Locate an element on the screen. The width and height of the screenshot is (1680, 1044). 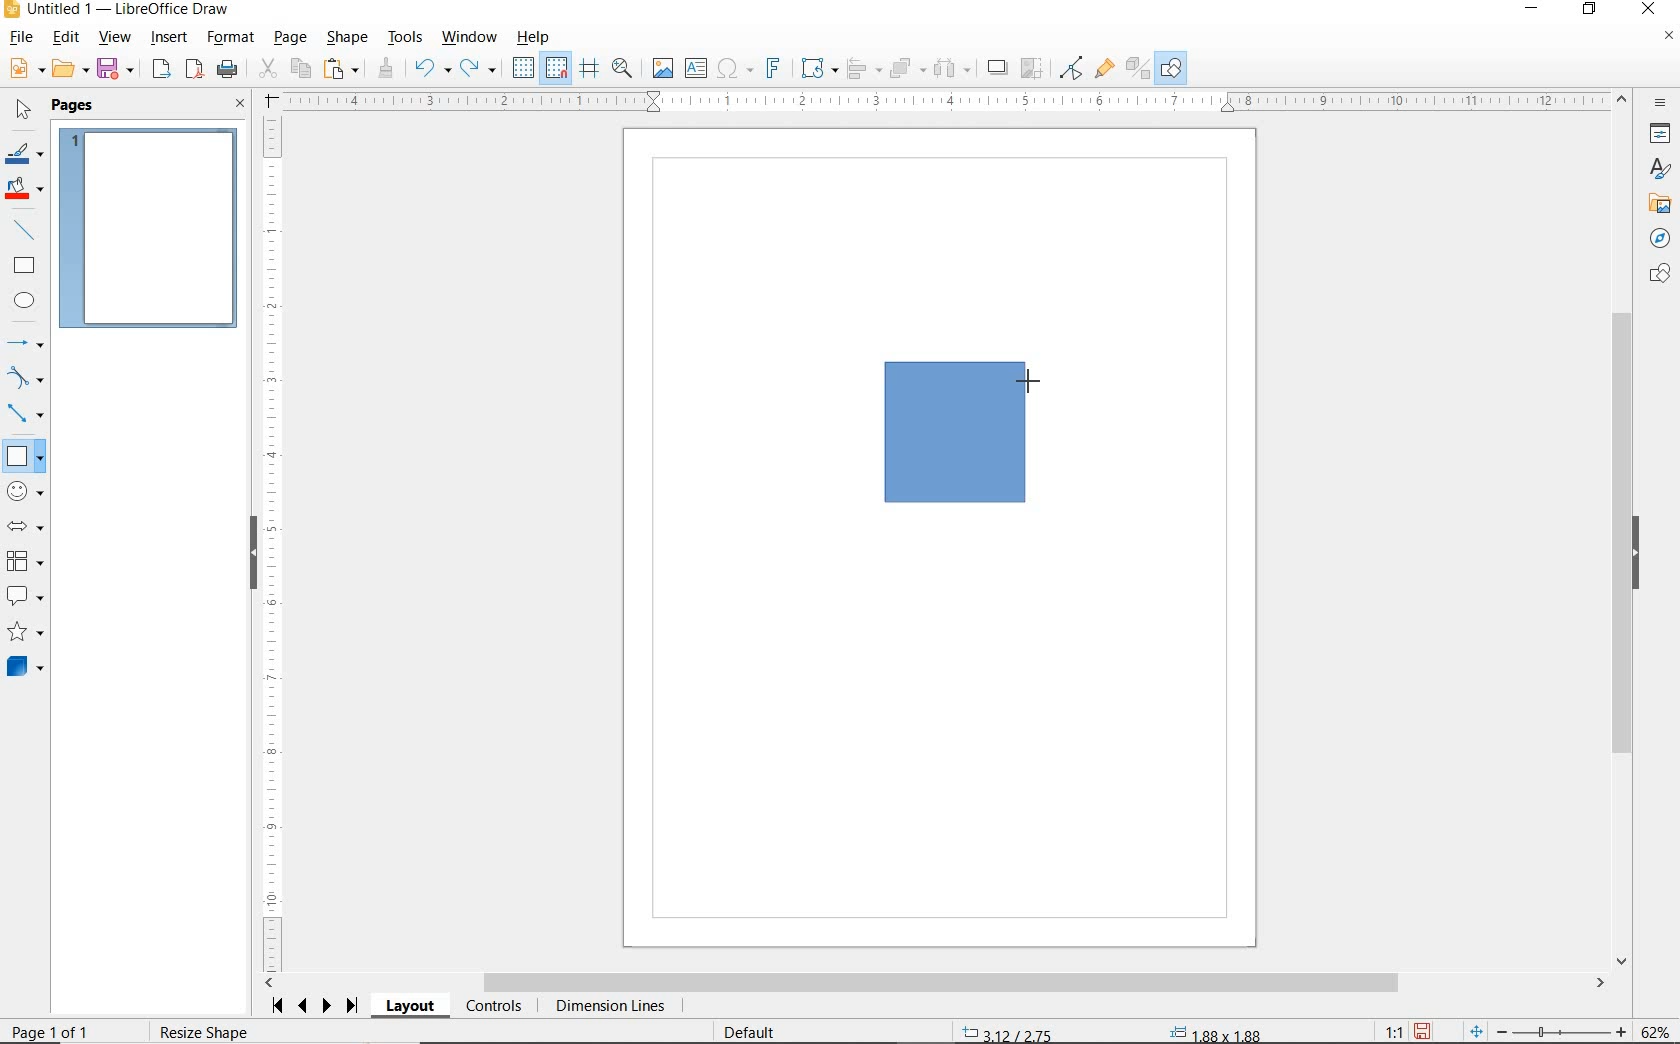
CONTROLS is located at coordinates (493, 1007).